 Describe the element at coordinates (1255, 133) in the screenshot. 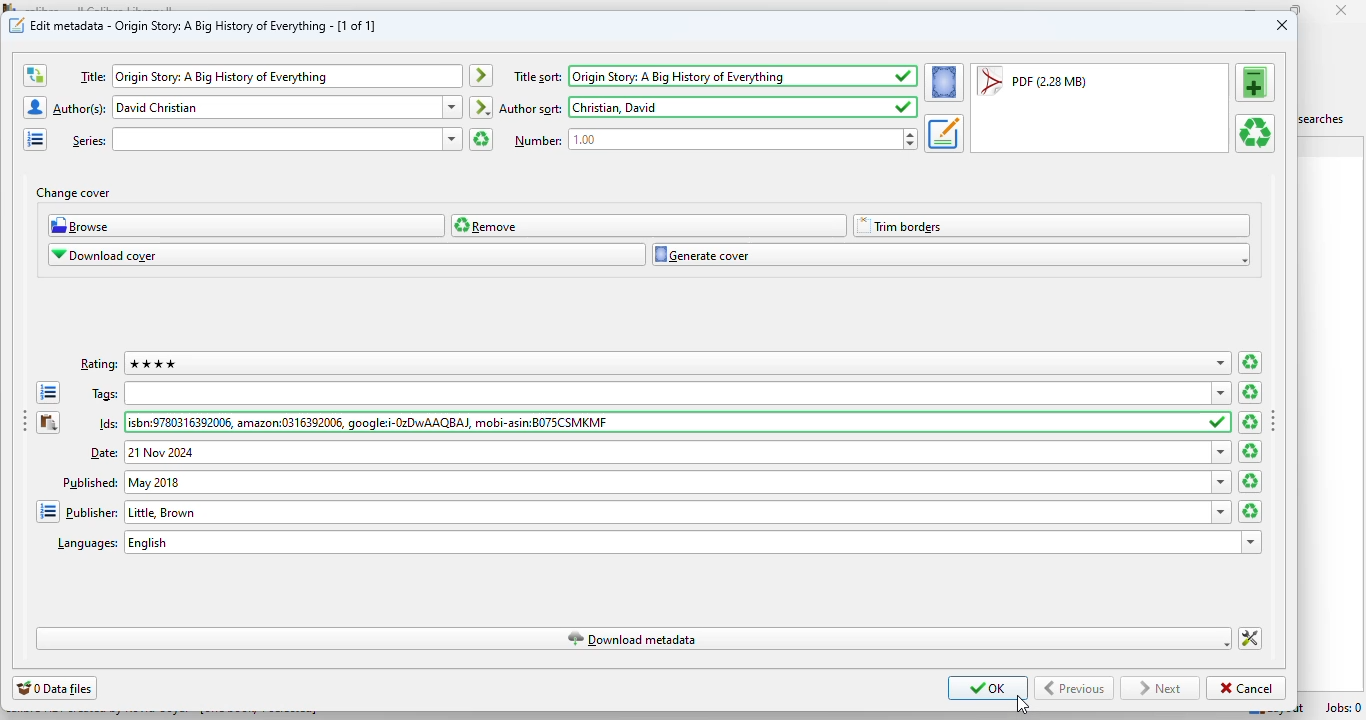

I see `remove the selected format from this book` at that location.